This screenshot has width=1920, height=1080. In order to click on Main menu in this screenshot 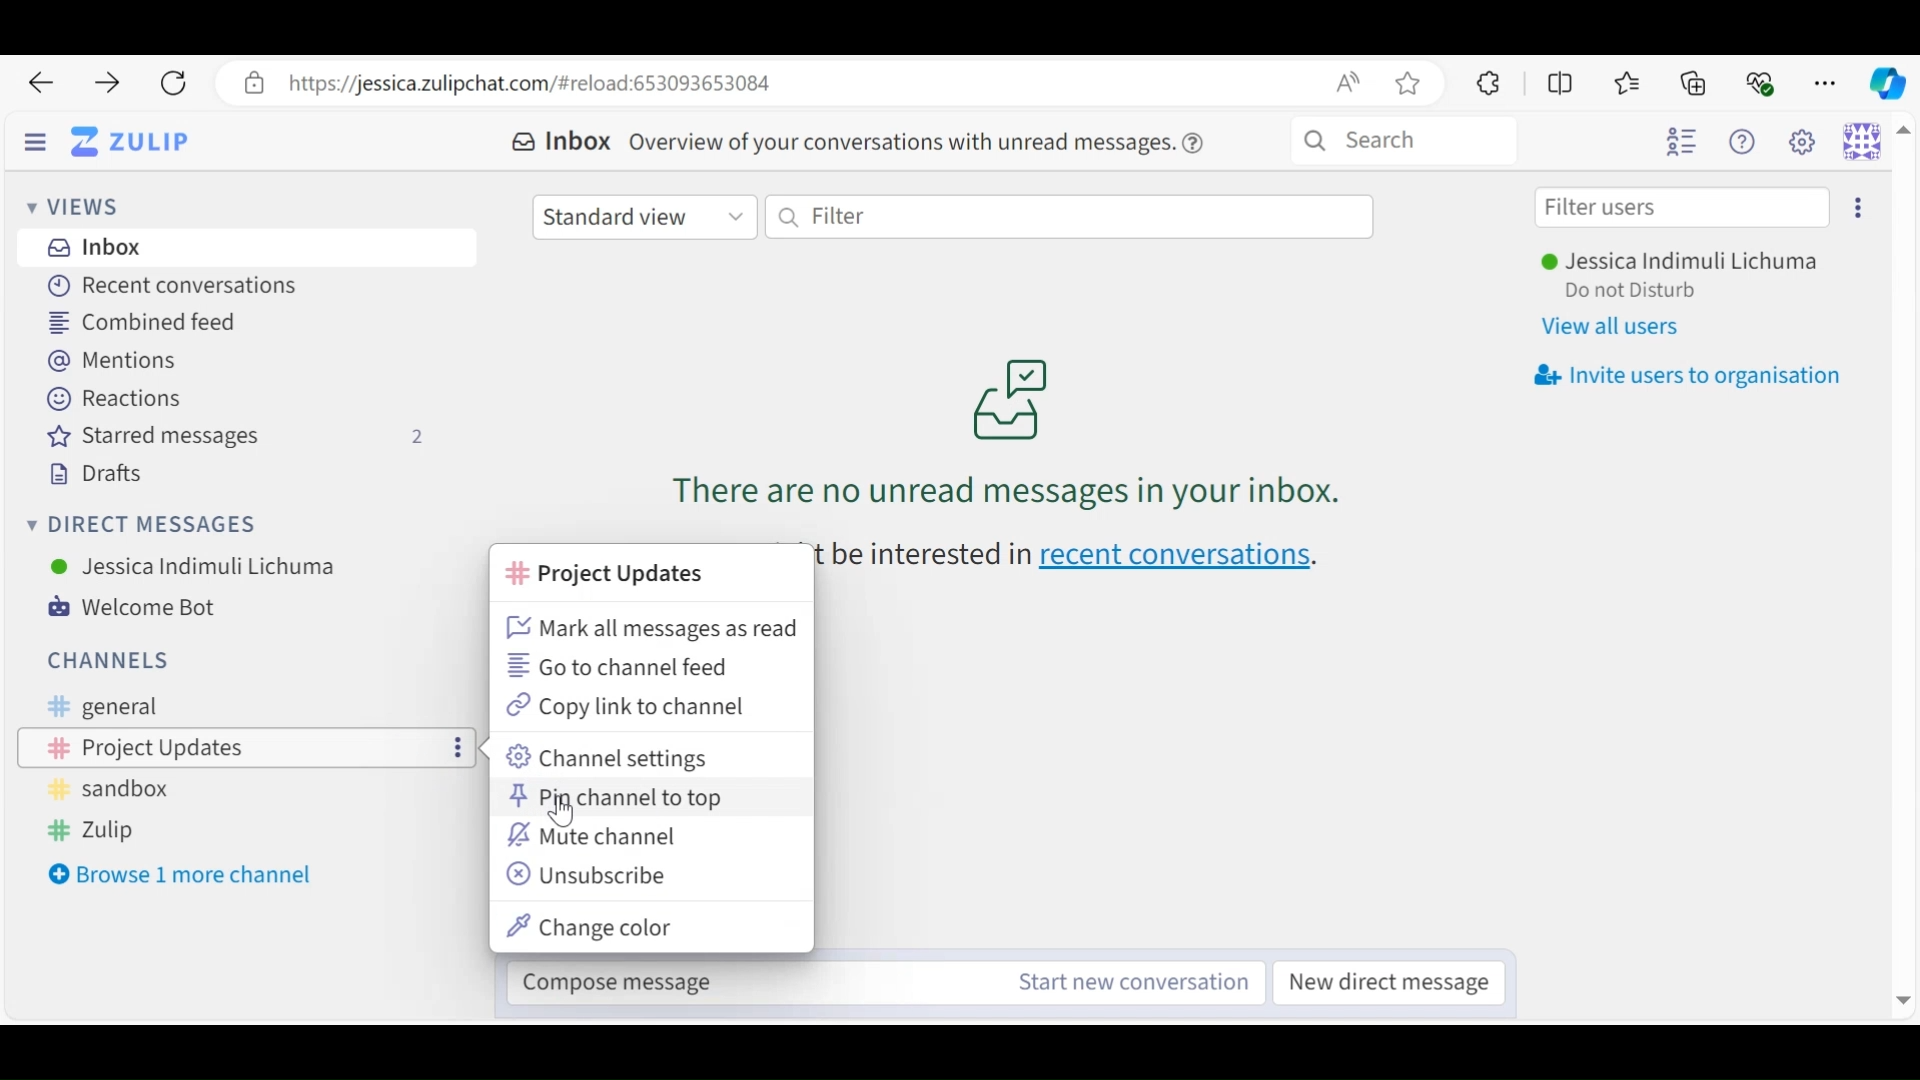, I will do `click(1807, 143)`.